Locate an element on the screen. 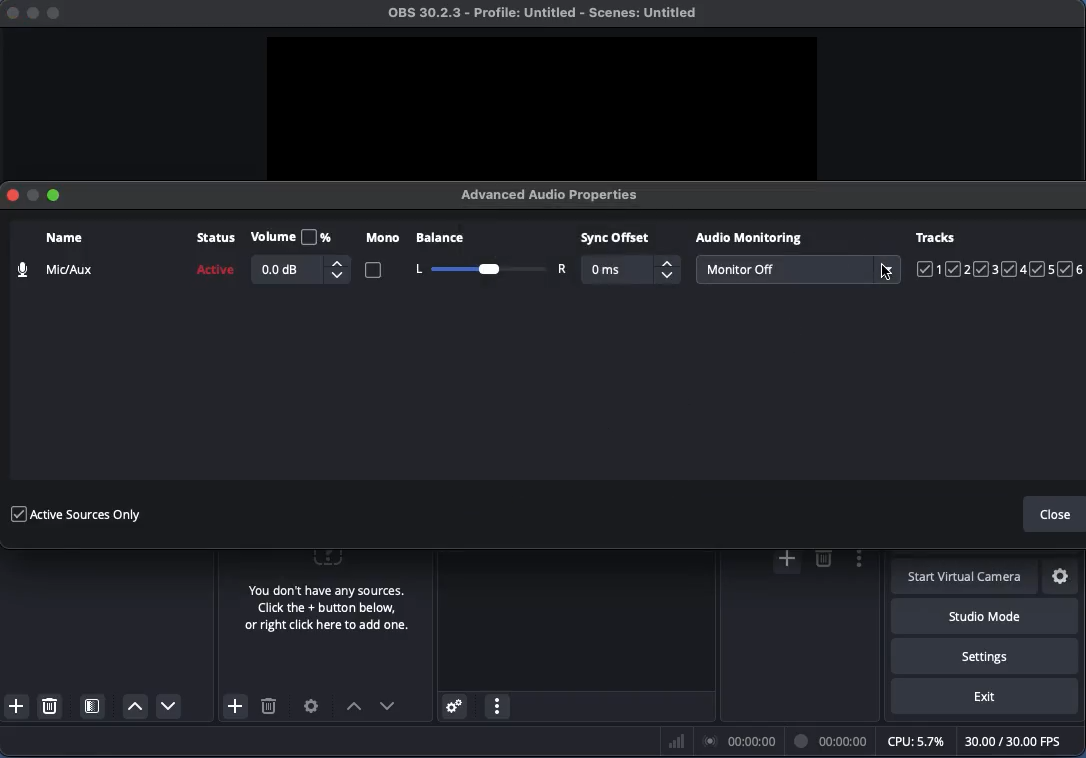 Image resolution: width=1086 pixels, height=758 pixels. Delete is located at coordinates (52, 705).